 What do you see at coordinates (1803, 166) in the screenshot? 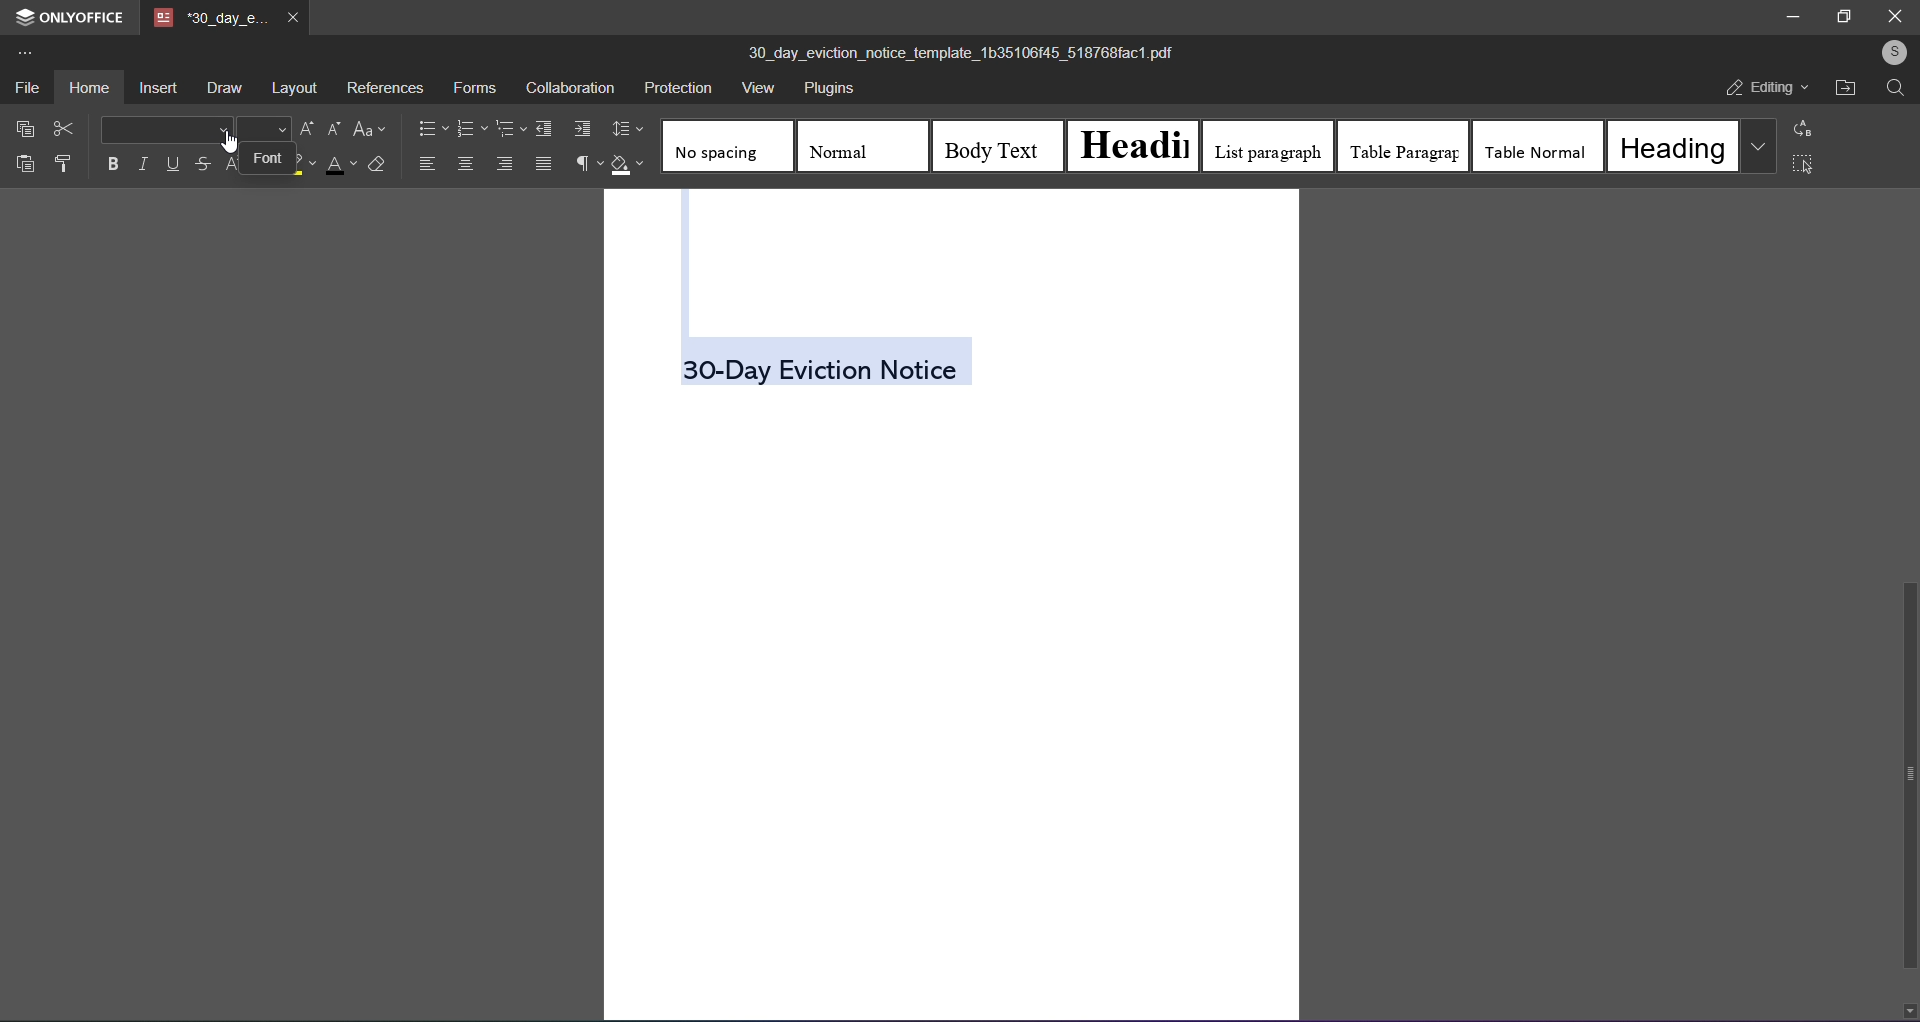
I see `select all` at bounding box center [1803, 166].